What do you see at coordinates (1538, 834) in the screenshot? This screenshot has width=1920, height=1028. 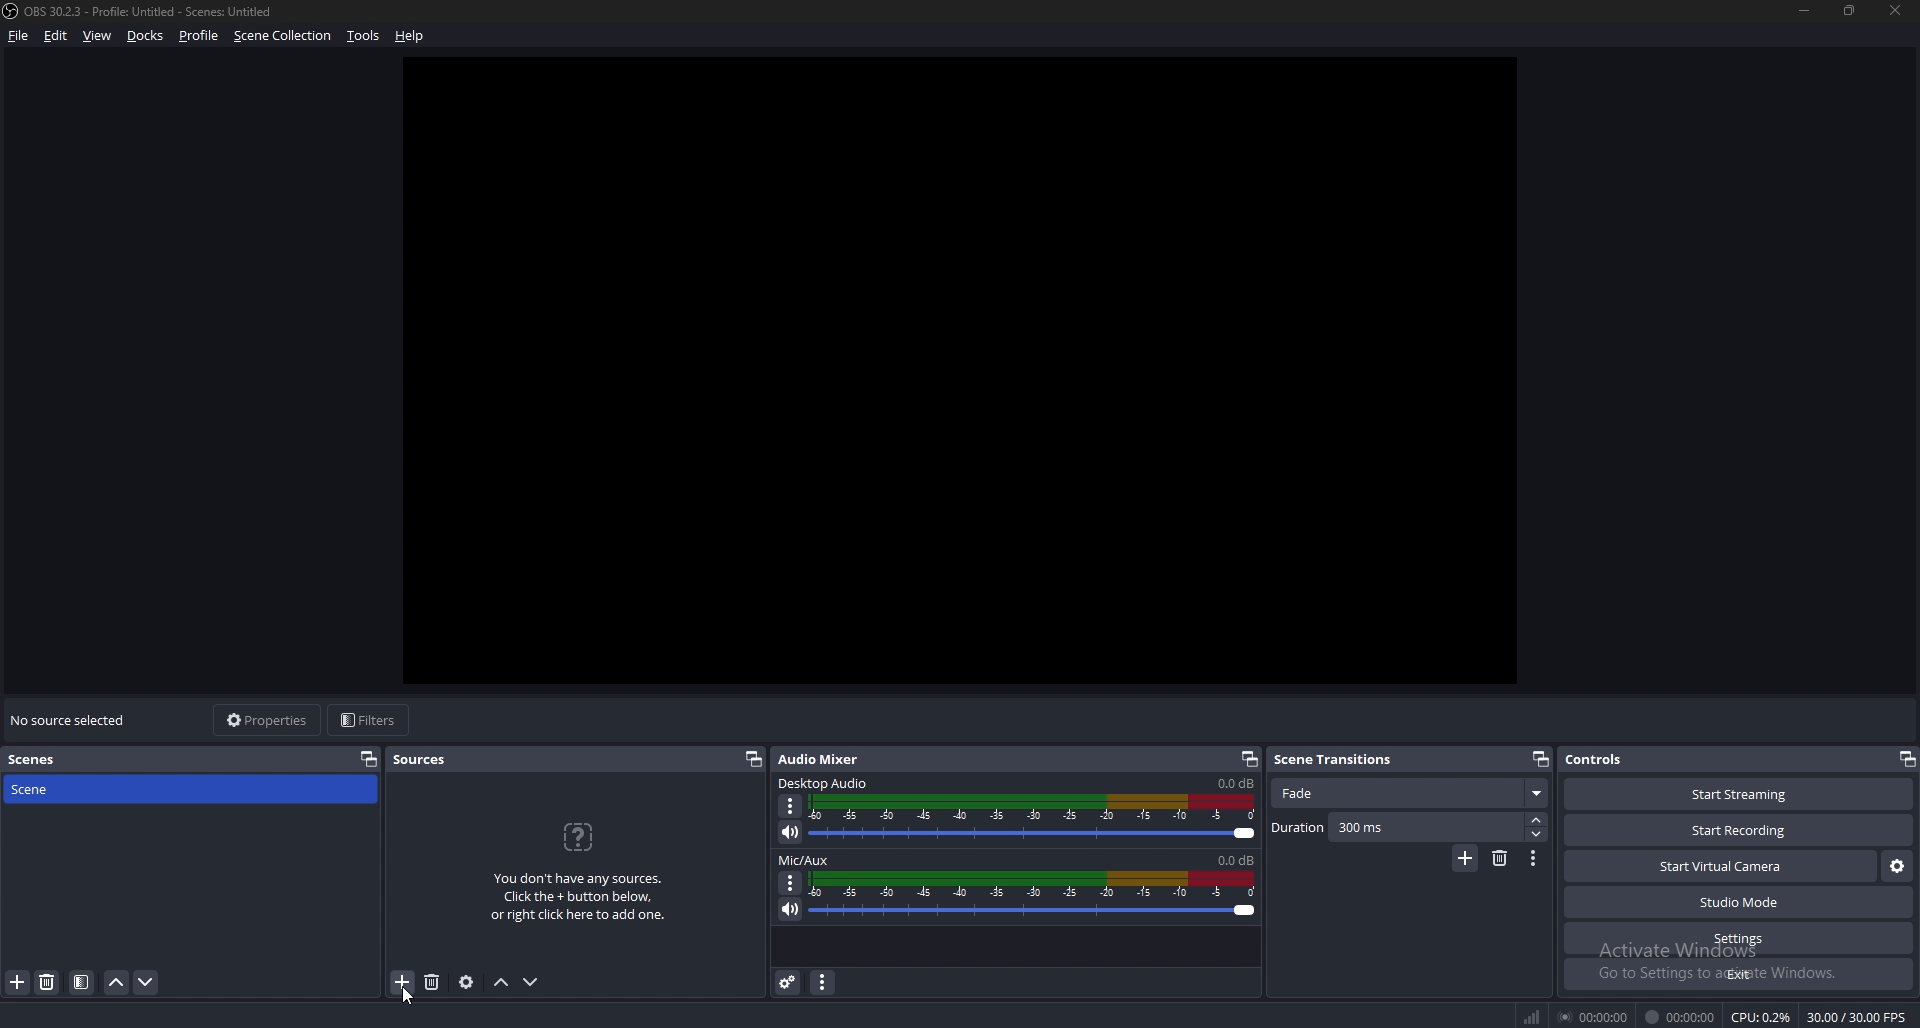 I see `Decrease duration` at bounding box center [1538, 834].